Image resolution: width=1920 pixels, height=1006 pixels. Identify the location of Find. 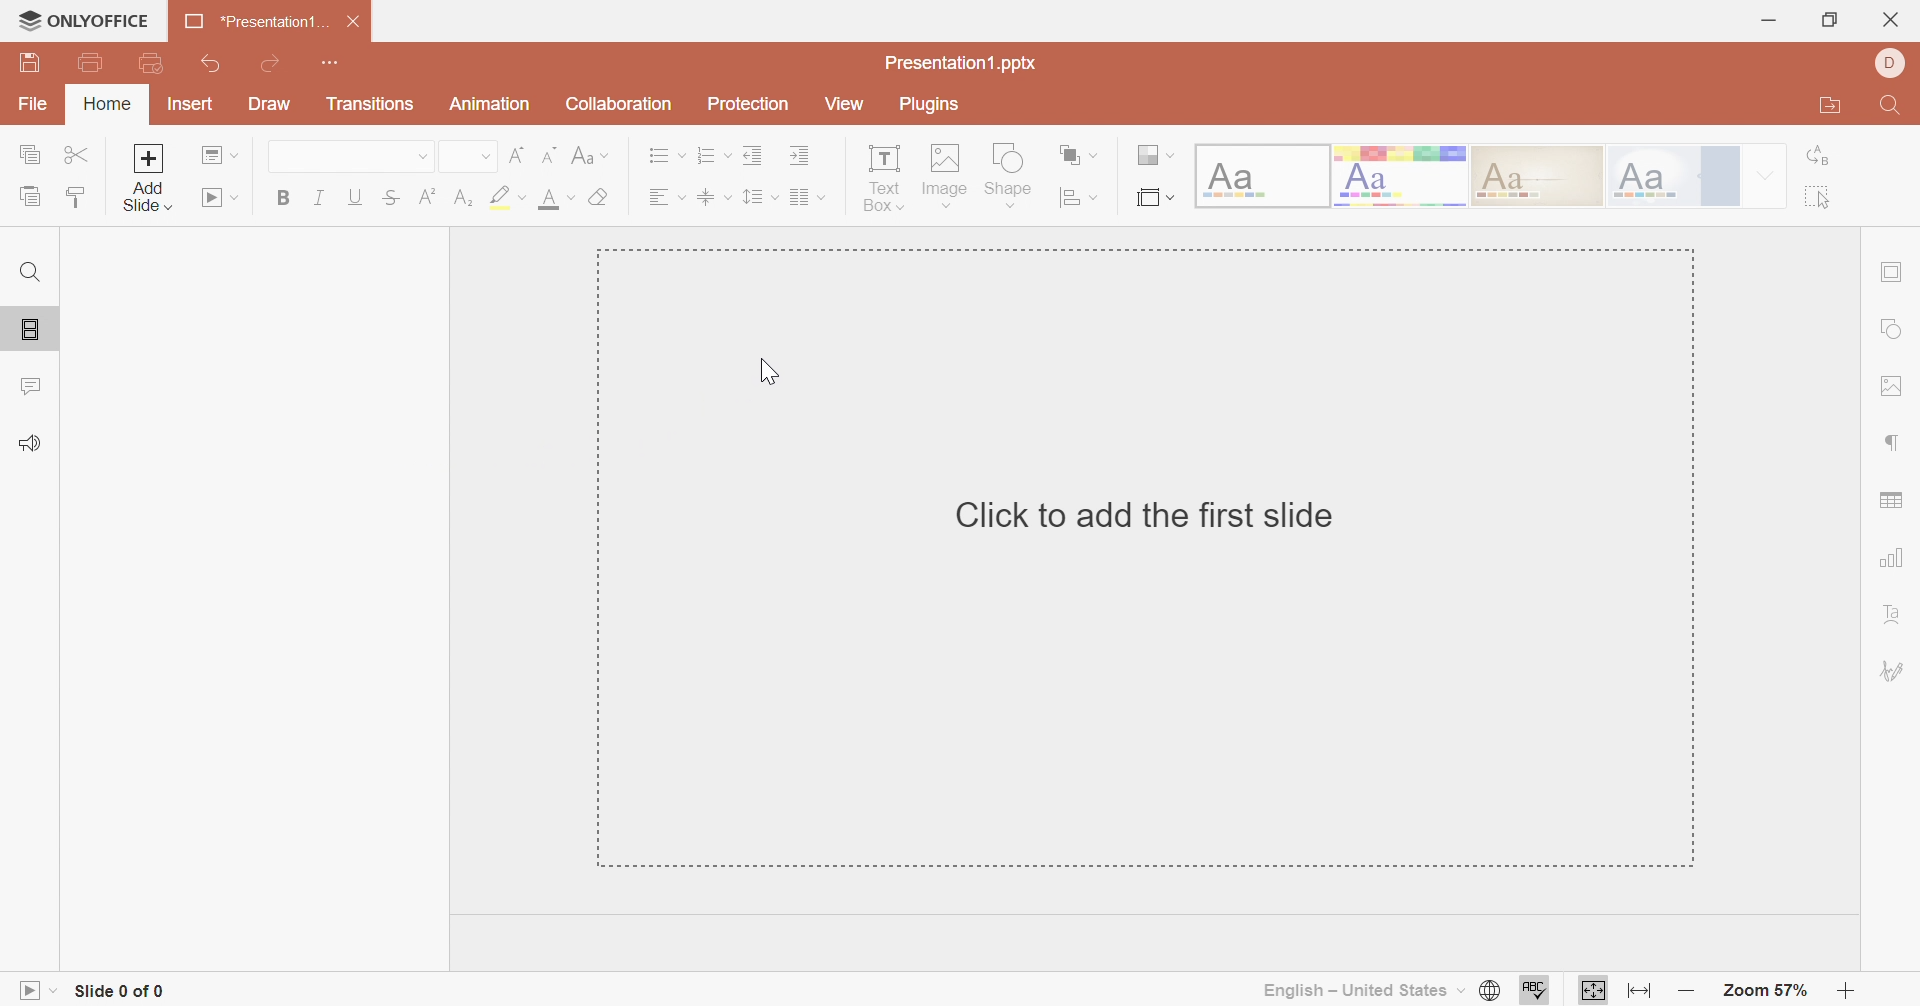
(1892, 106).